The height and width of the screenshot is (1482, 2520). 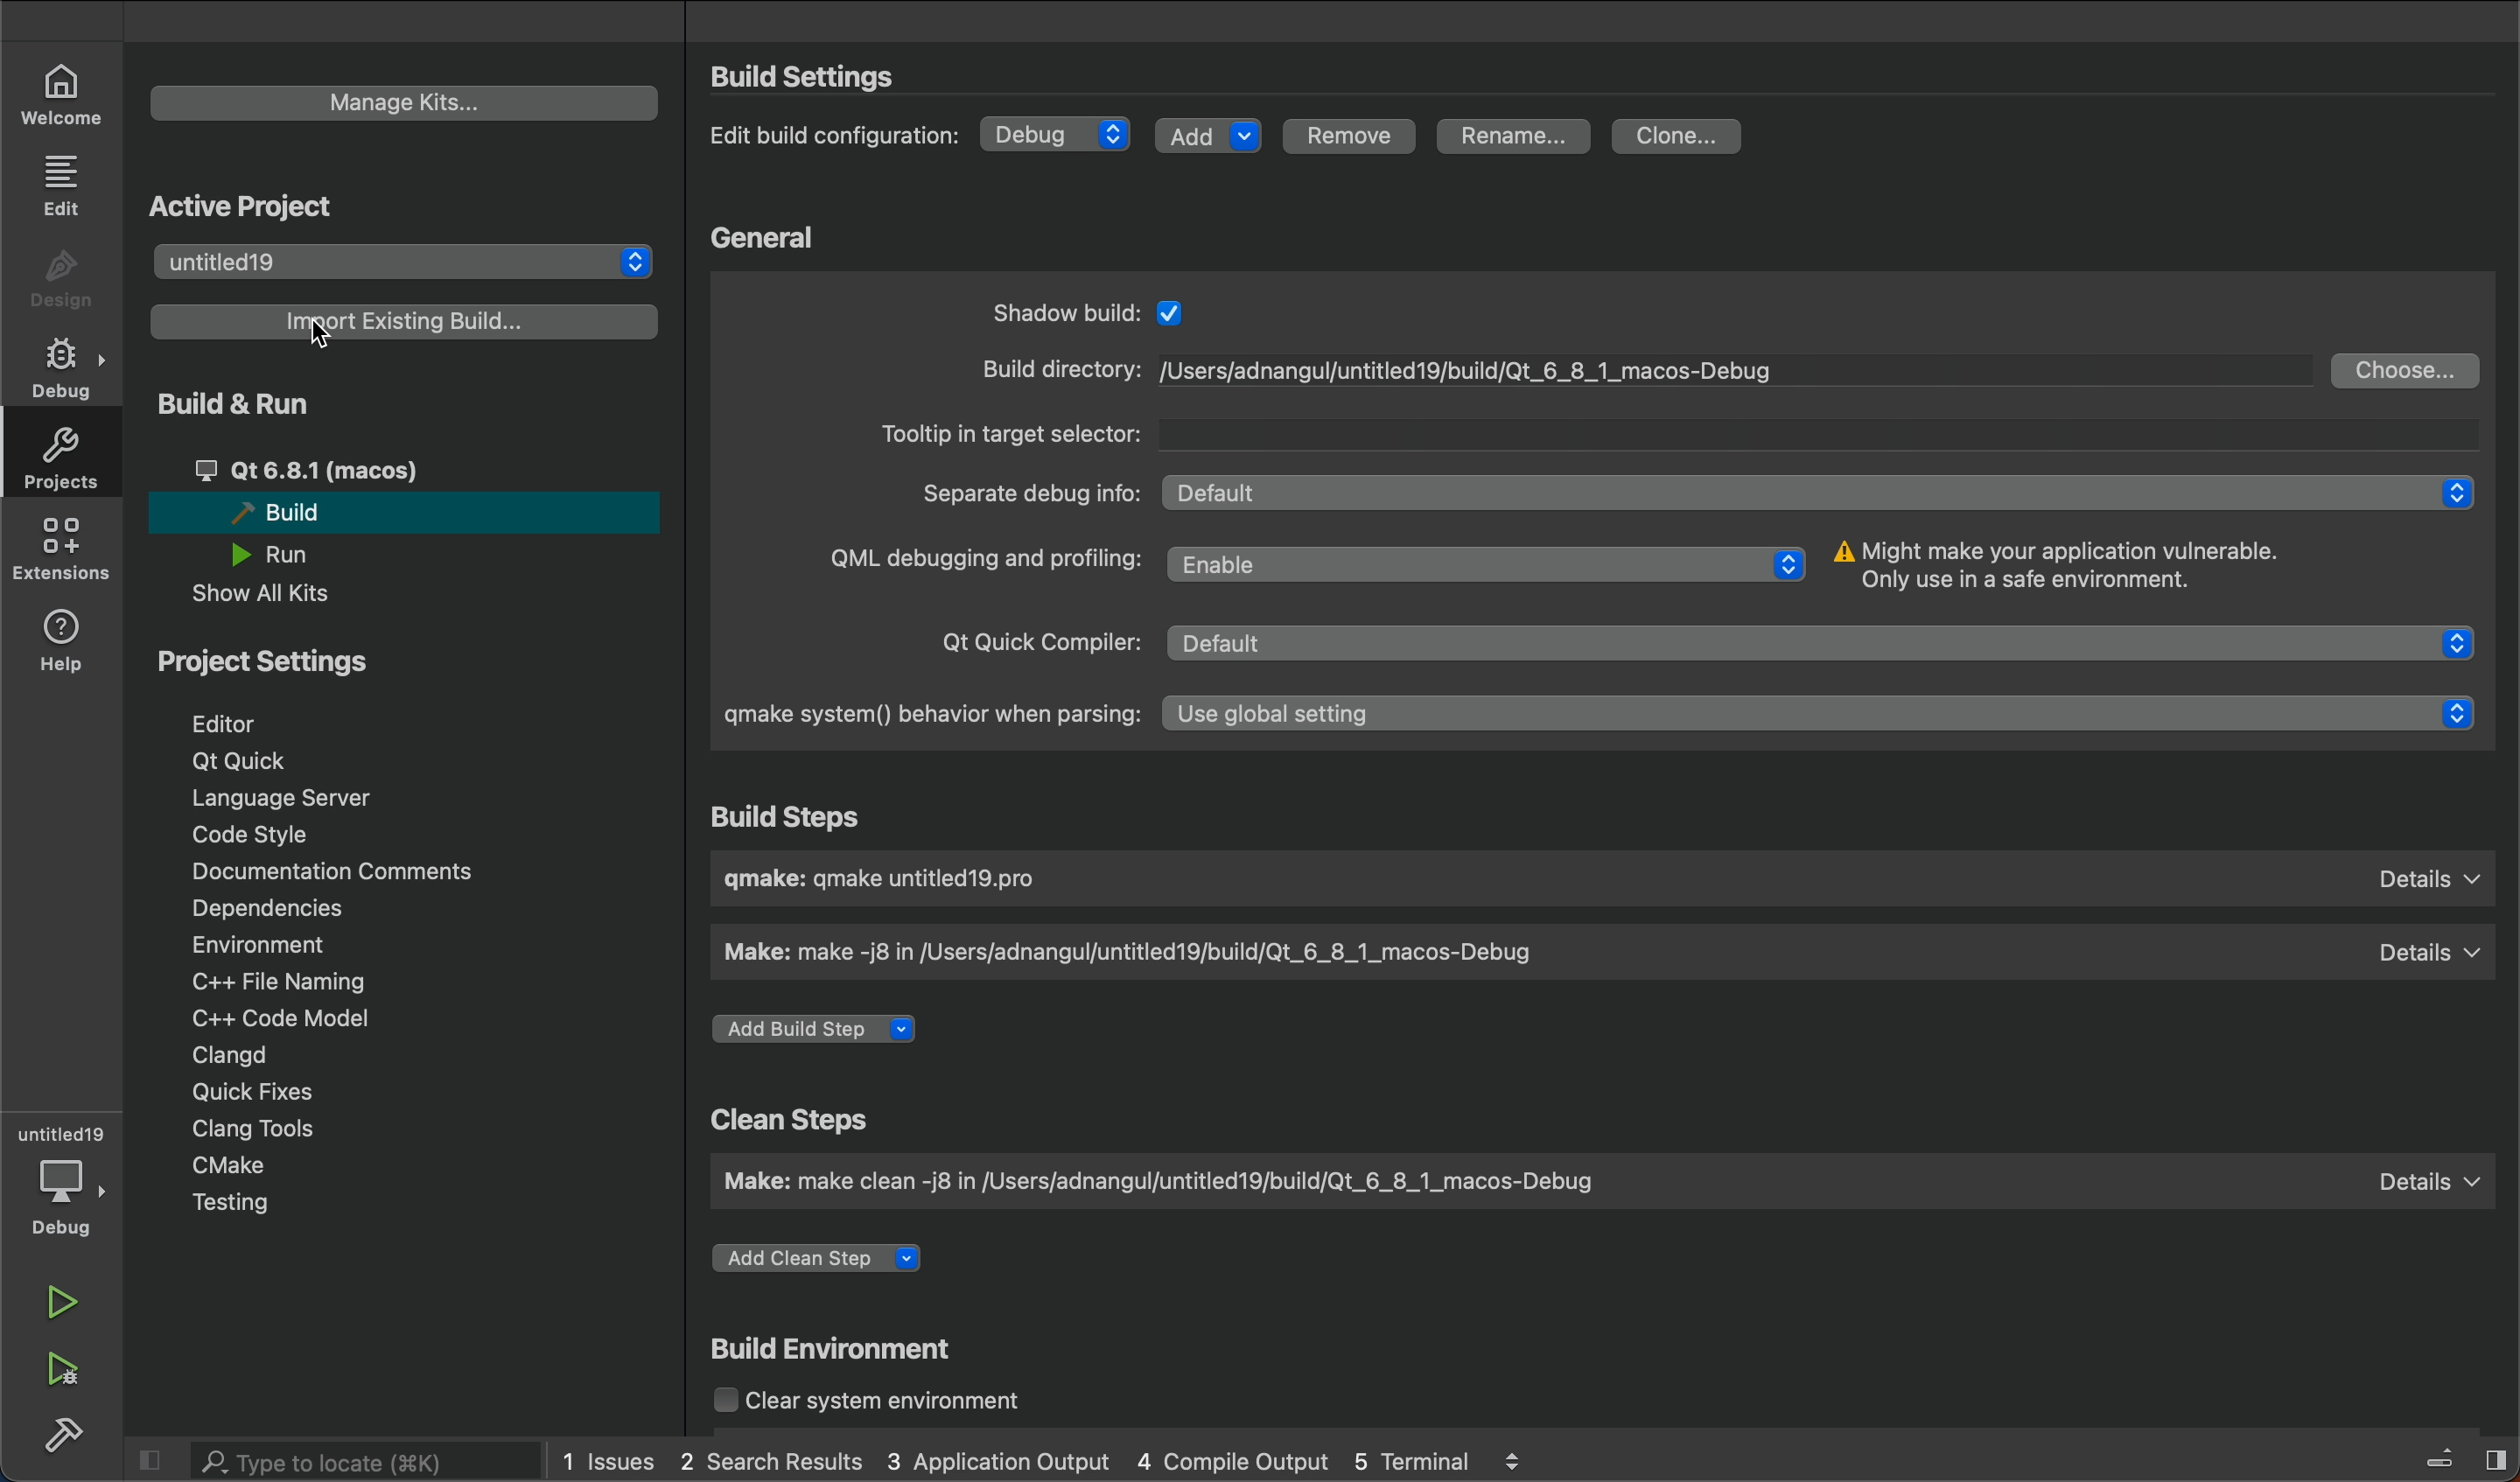 What do you see at coordinates (1683, 138) in the screenshot?
I see `clone` at bounding box center [1683, 138].